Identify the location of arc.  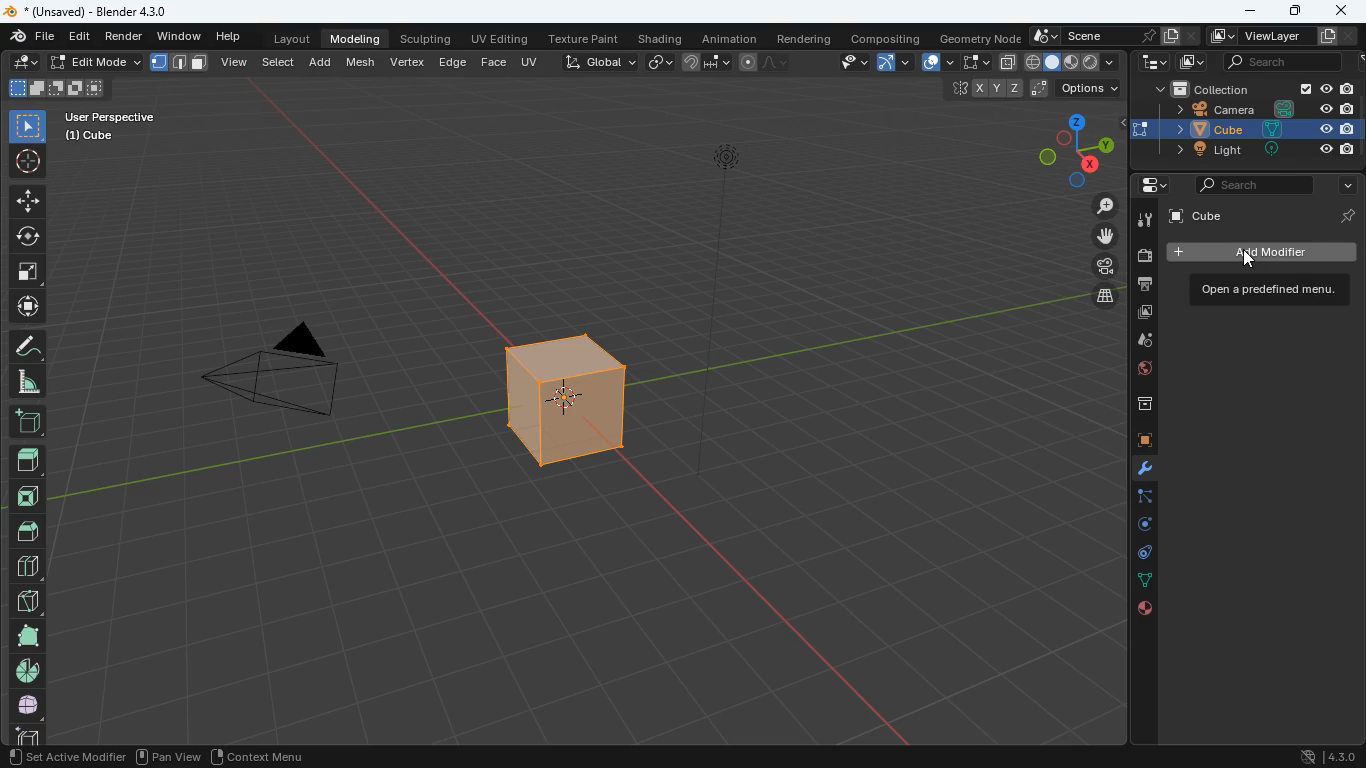
(892, 62).